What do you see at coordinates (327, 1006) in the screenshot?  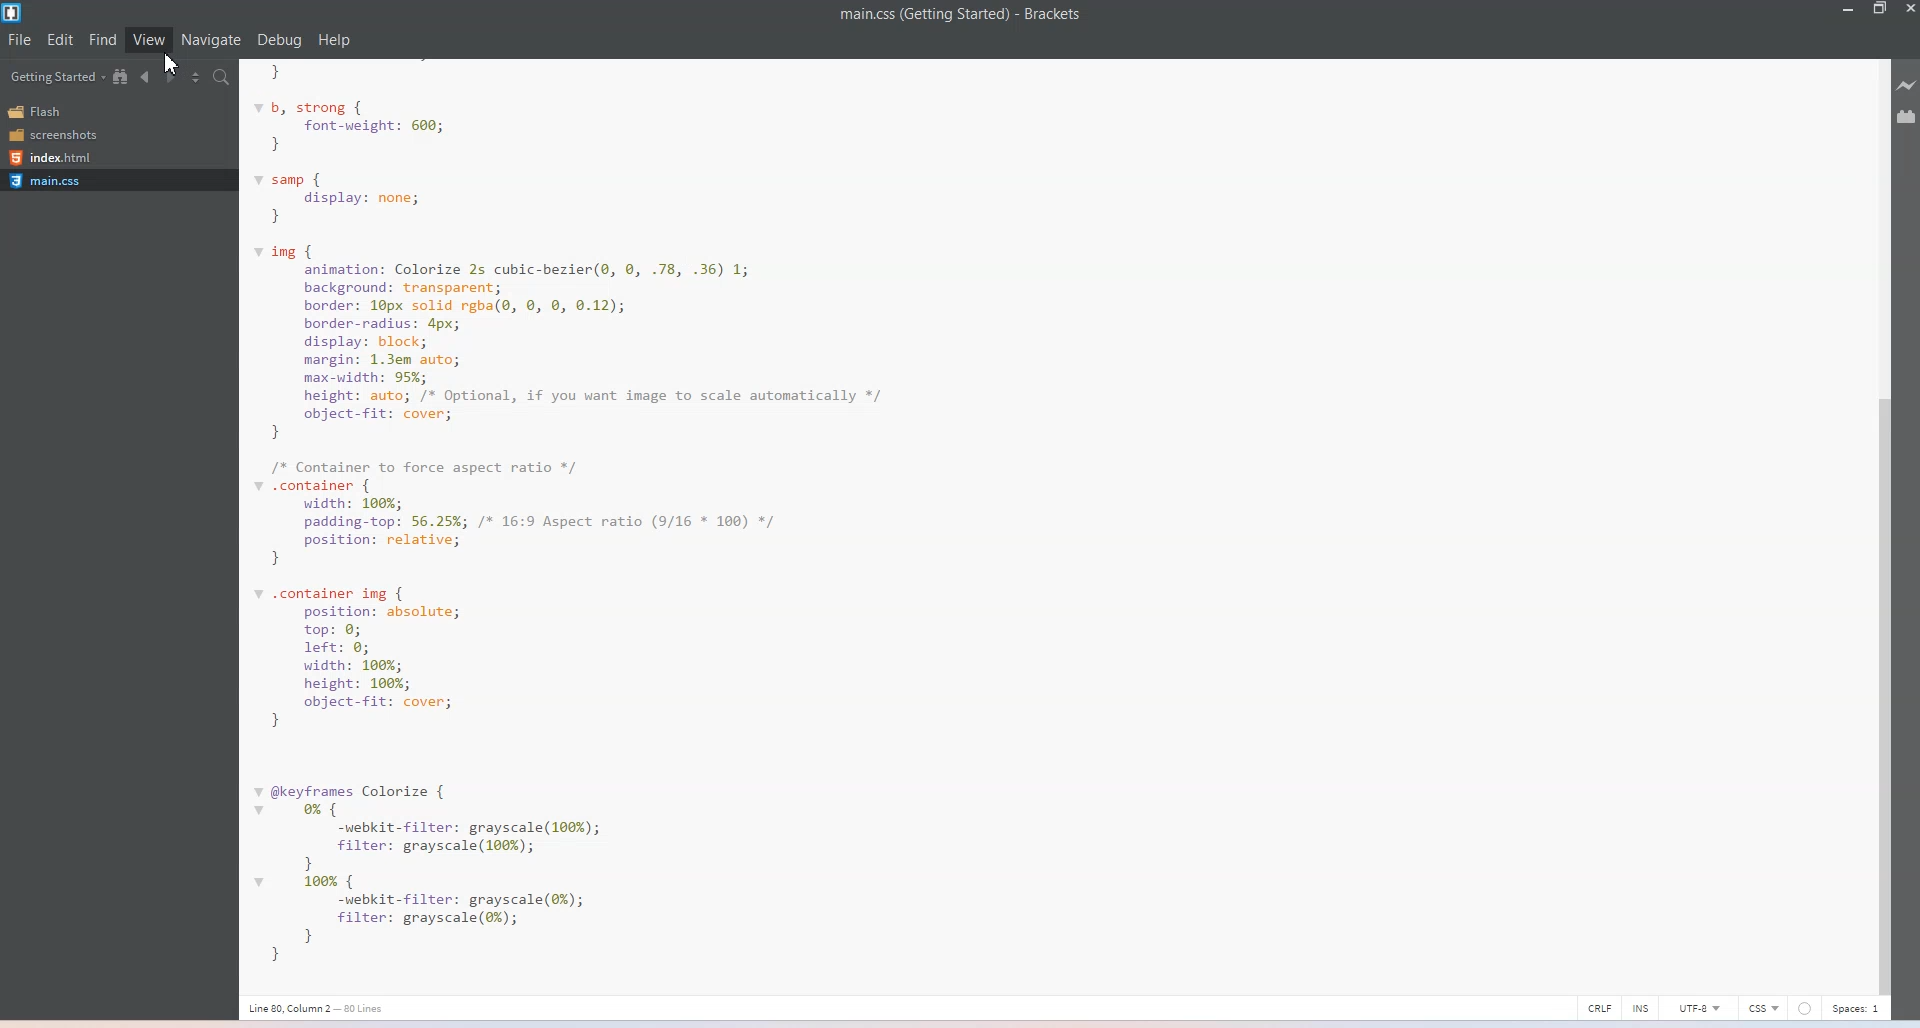 I see `Text 3` at bounding box center [327, 1006].